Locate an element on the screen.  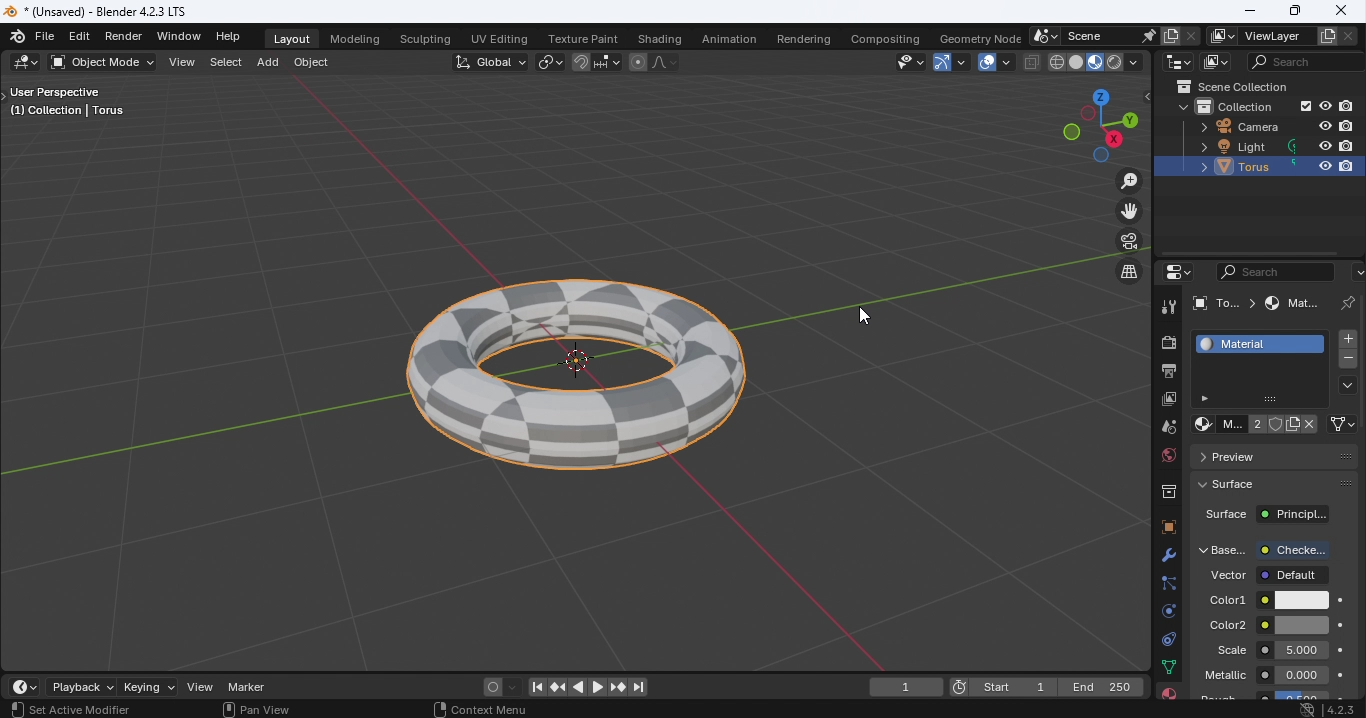
Animate property is located at coordinates (1339, 601).